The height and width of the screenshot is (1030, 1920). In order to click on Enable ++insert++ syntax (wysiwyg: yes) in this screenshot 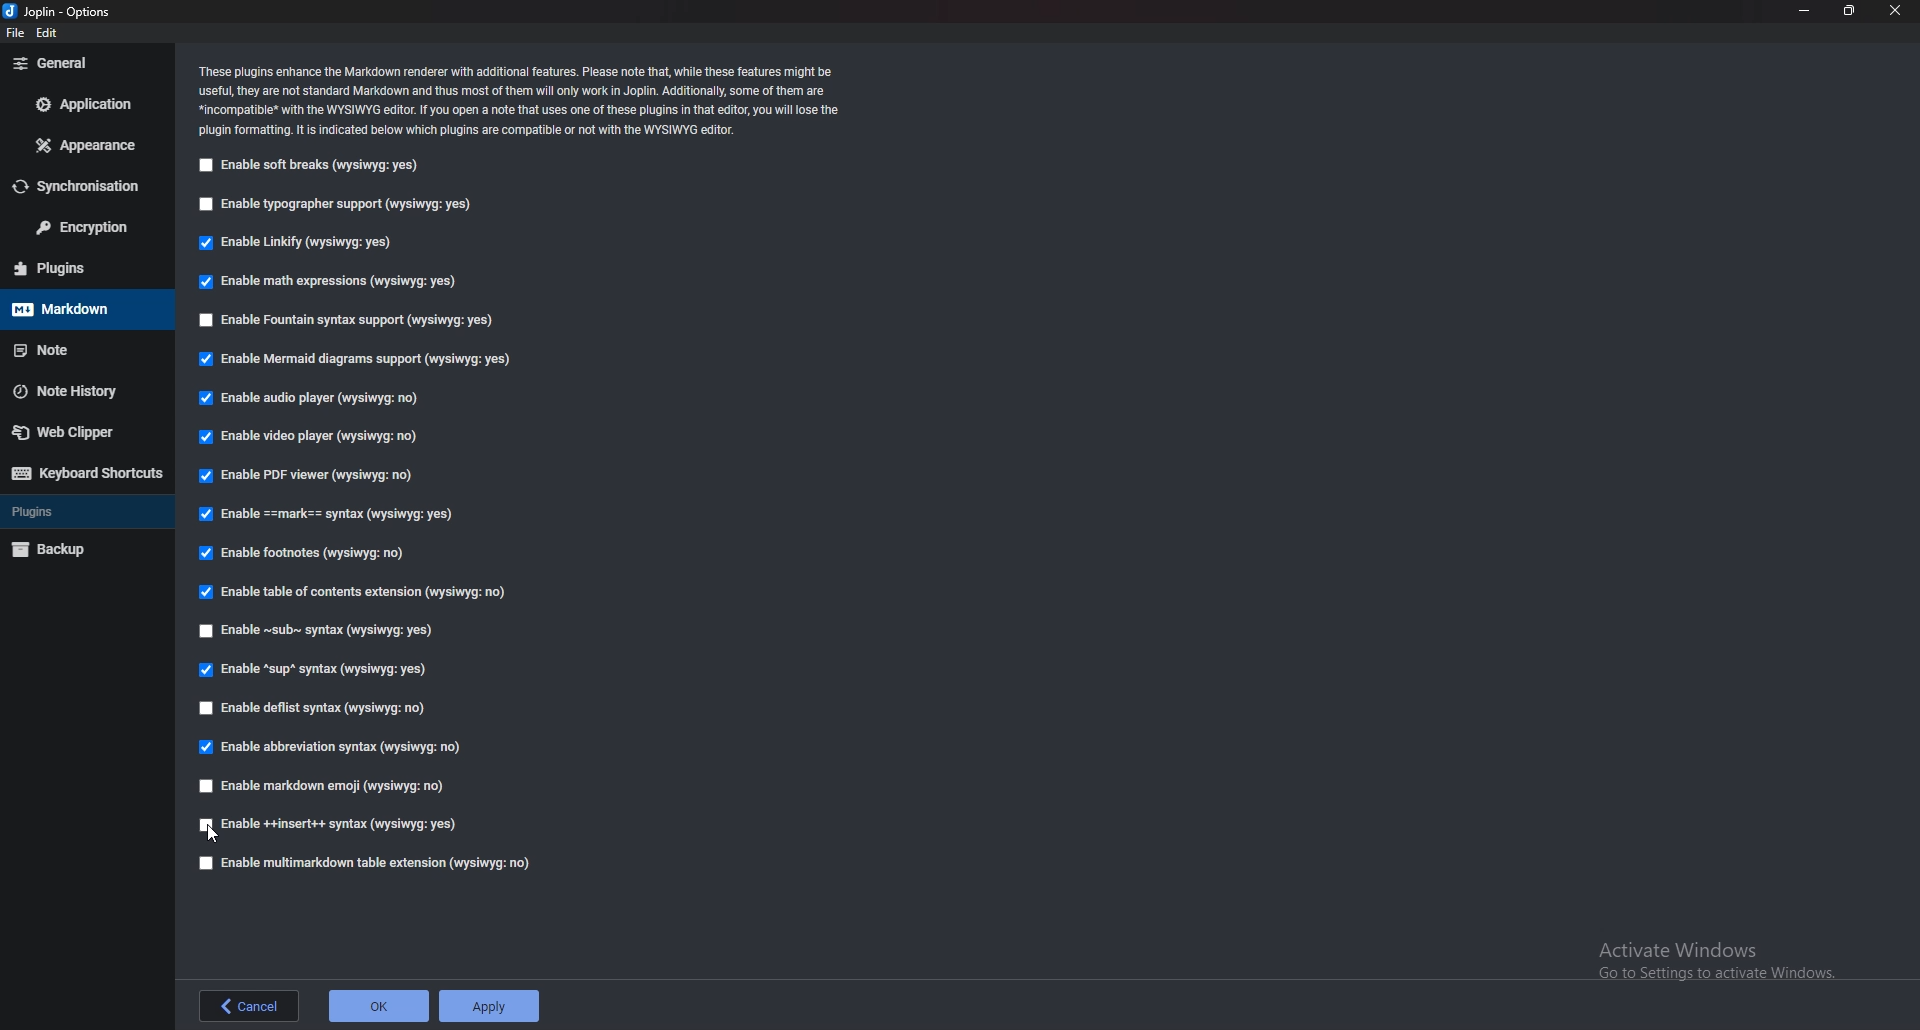, I will do `click(330, 823)`.